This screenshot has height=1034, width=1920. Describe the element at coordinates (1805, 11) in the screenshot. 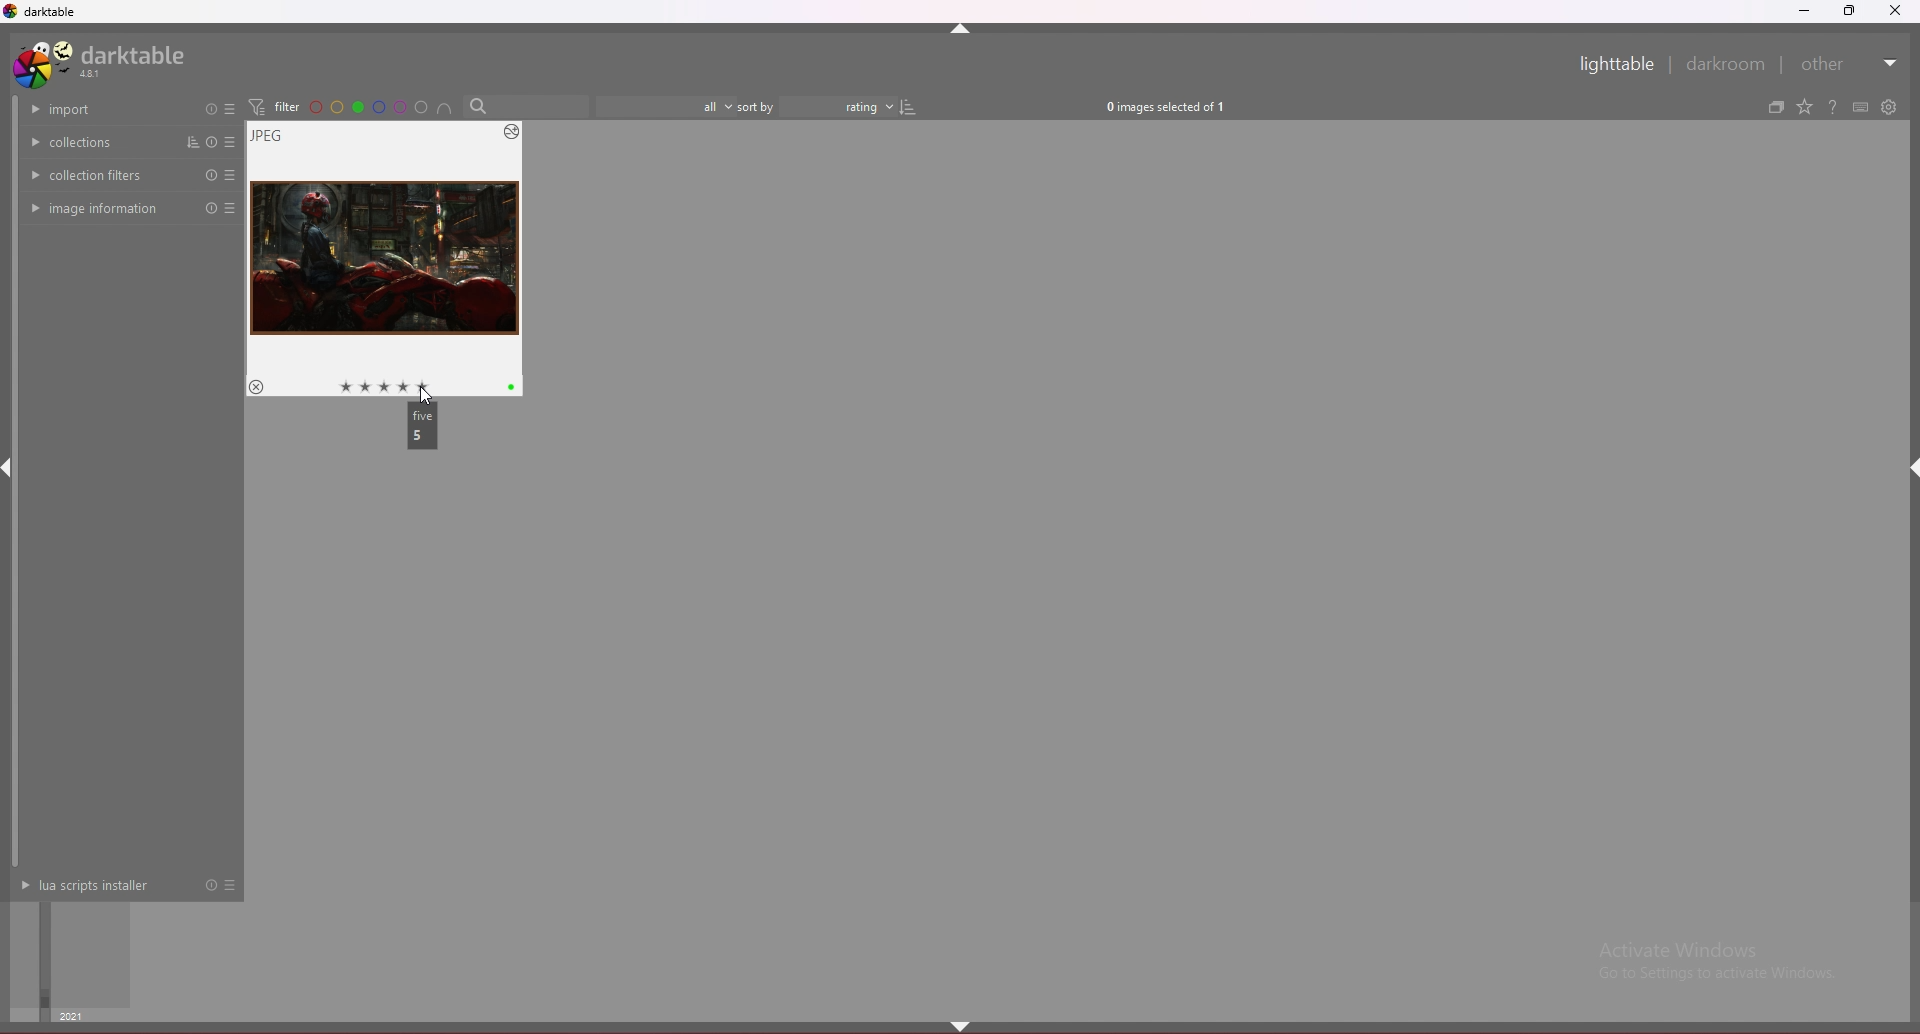

I see `minimize` at that location.